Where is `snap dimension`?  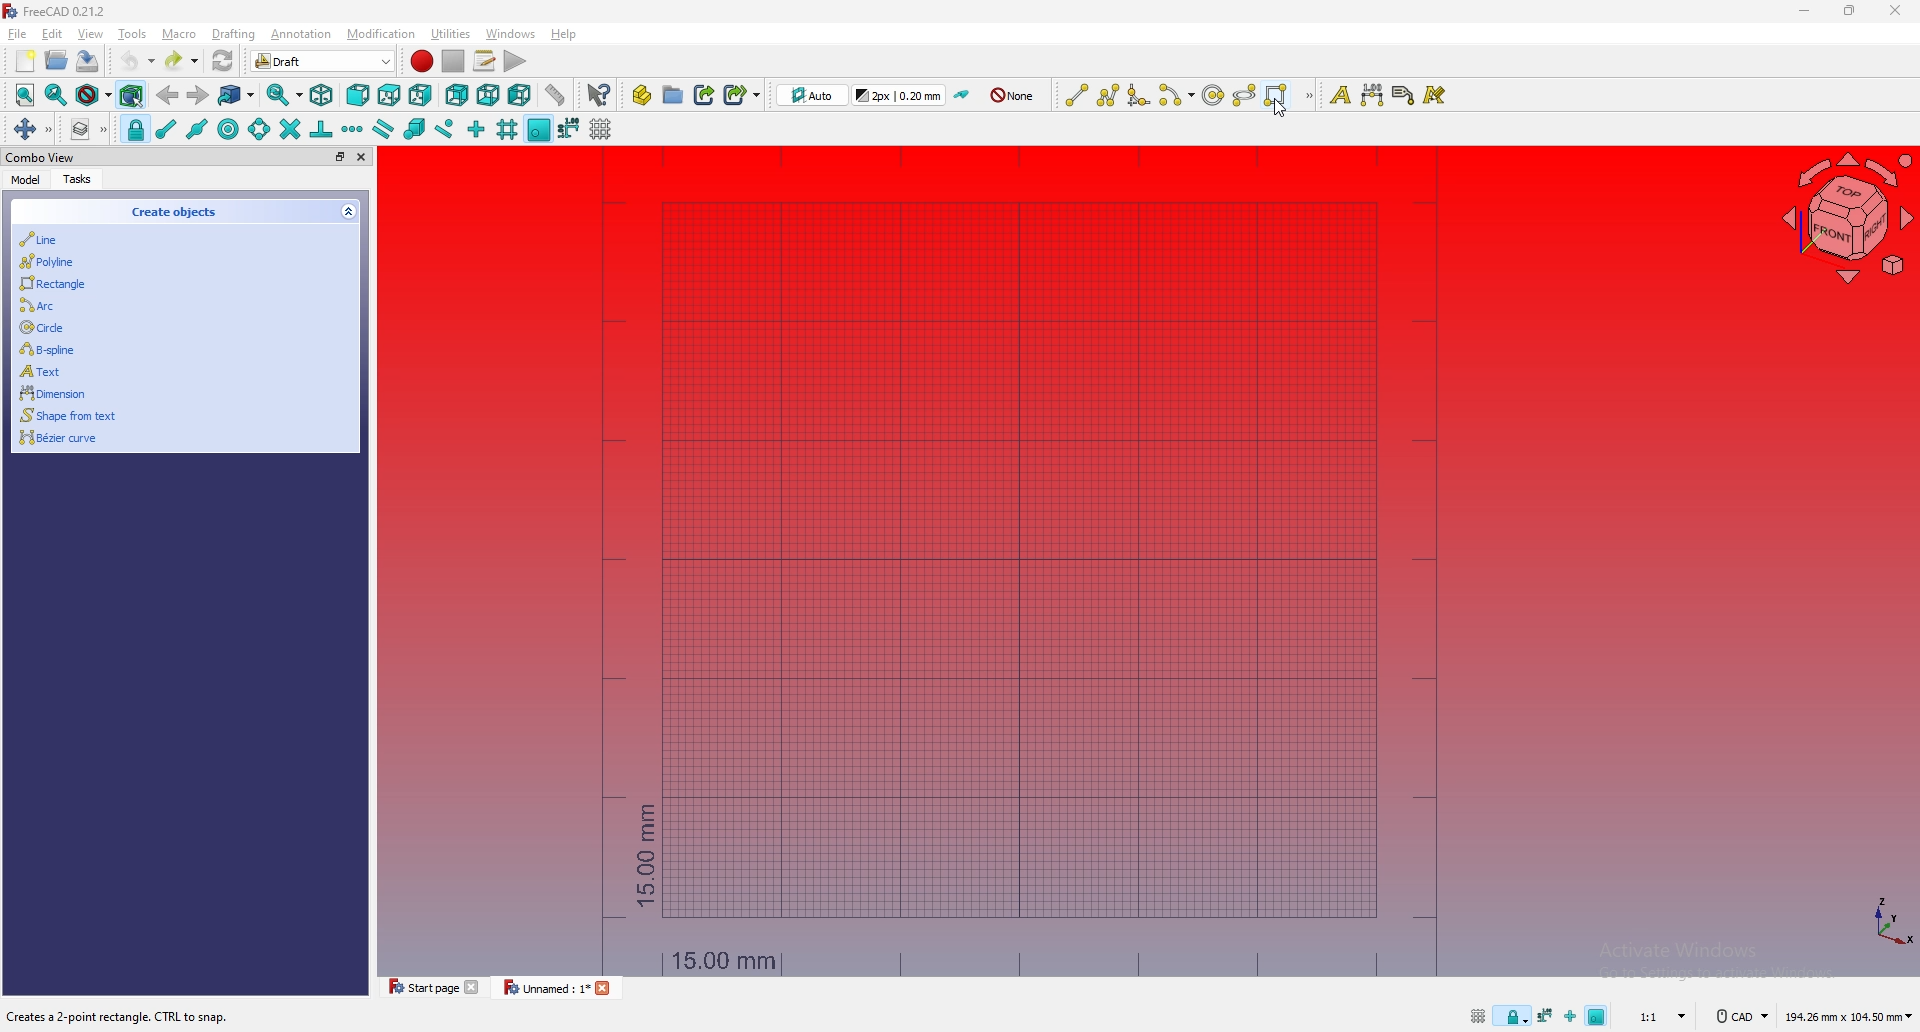 snap dimension is located at coordinates (569, 127).